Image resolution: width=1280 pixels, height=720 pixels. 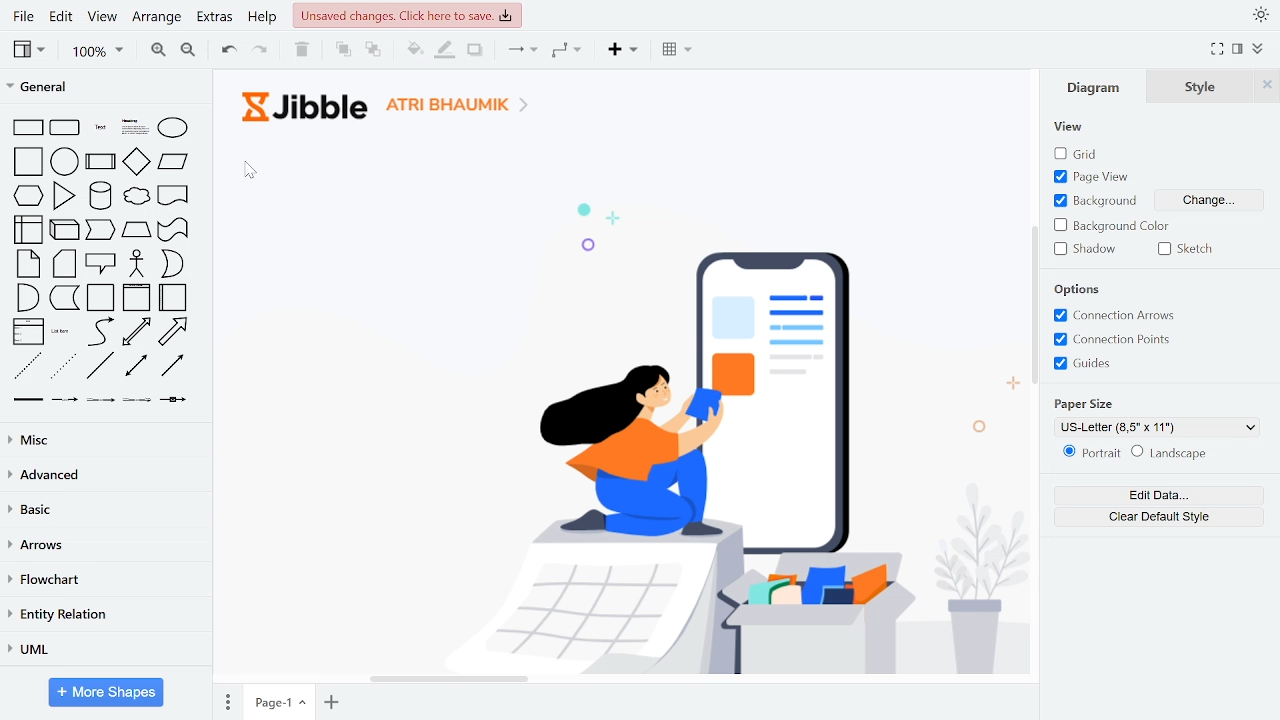 I want to click on general shapes, so click(x=173, y=297).